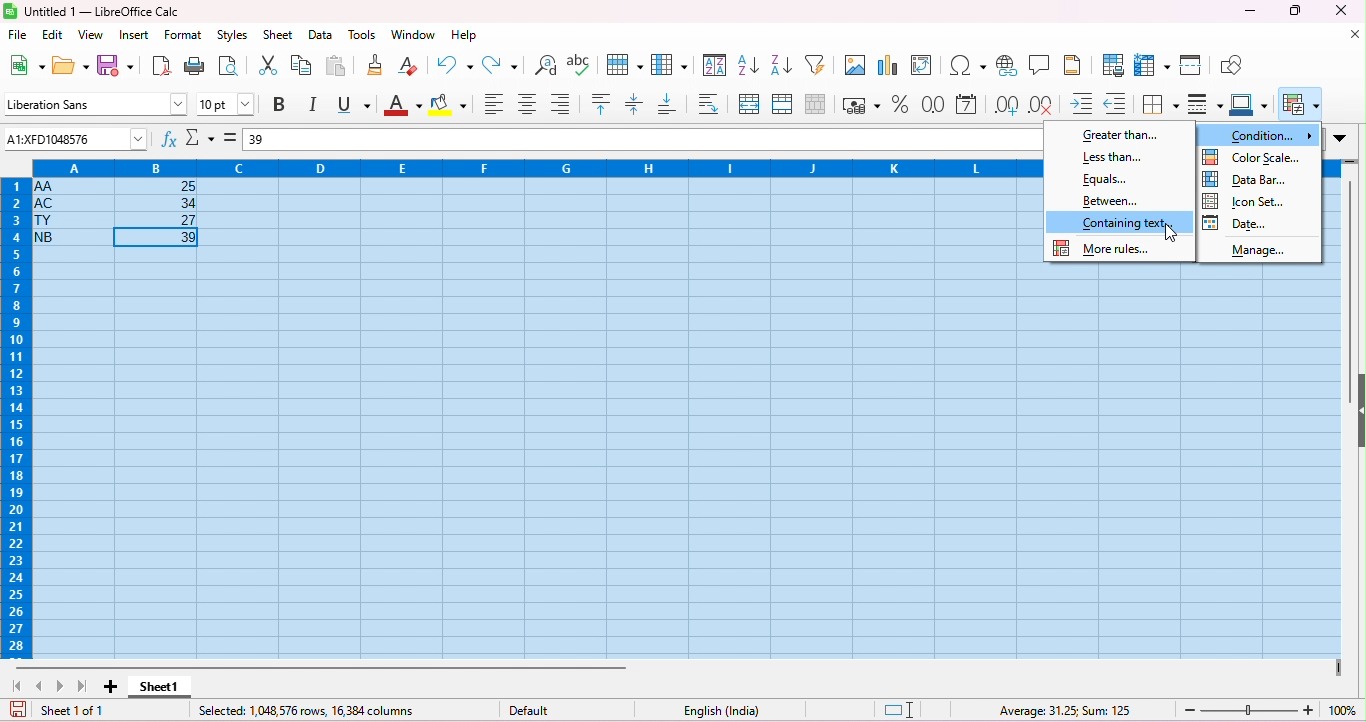 This screenshot has width=1366, height=722. Describe the element at coordinates (1341, 10) in the screenshot. I see `close` at that location.